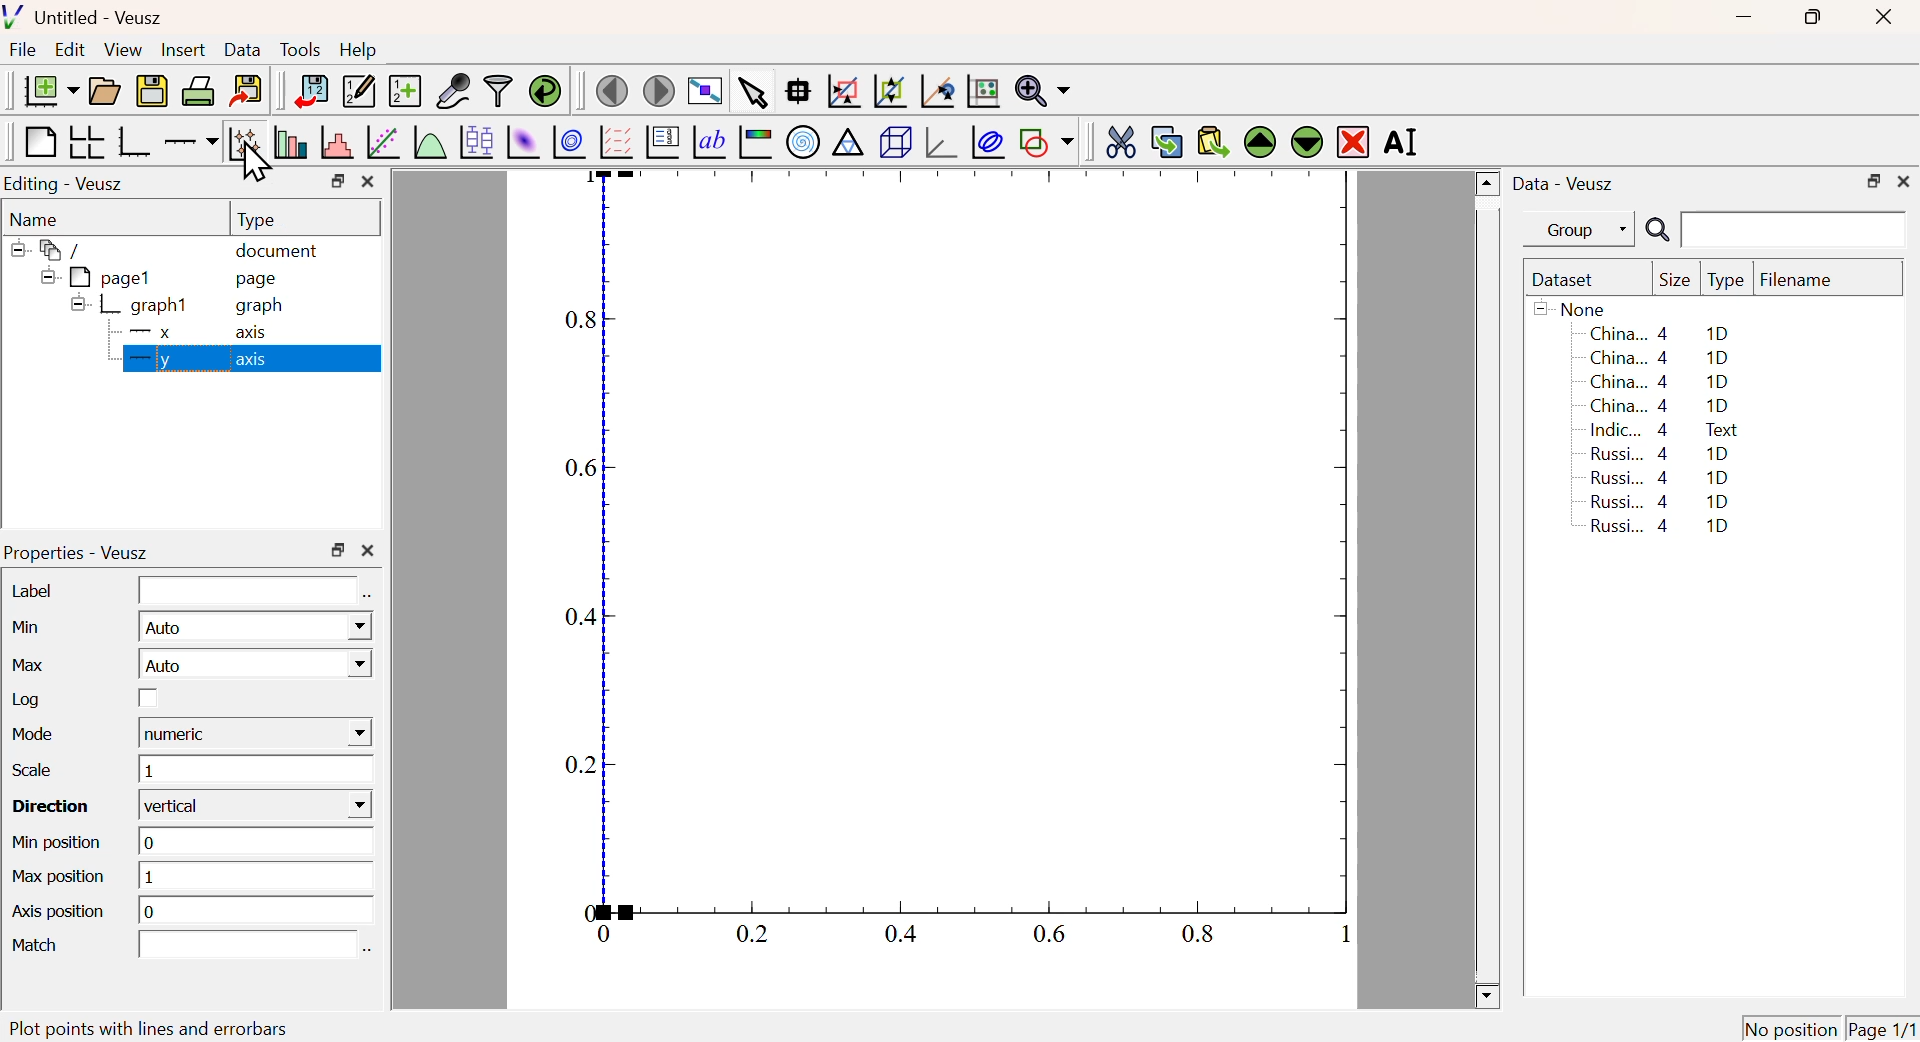  Describe the element at coordinates (359, 50) in the screenshot. I see `Help` at that location.